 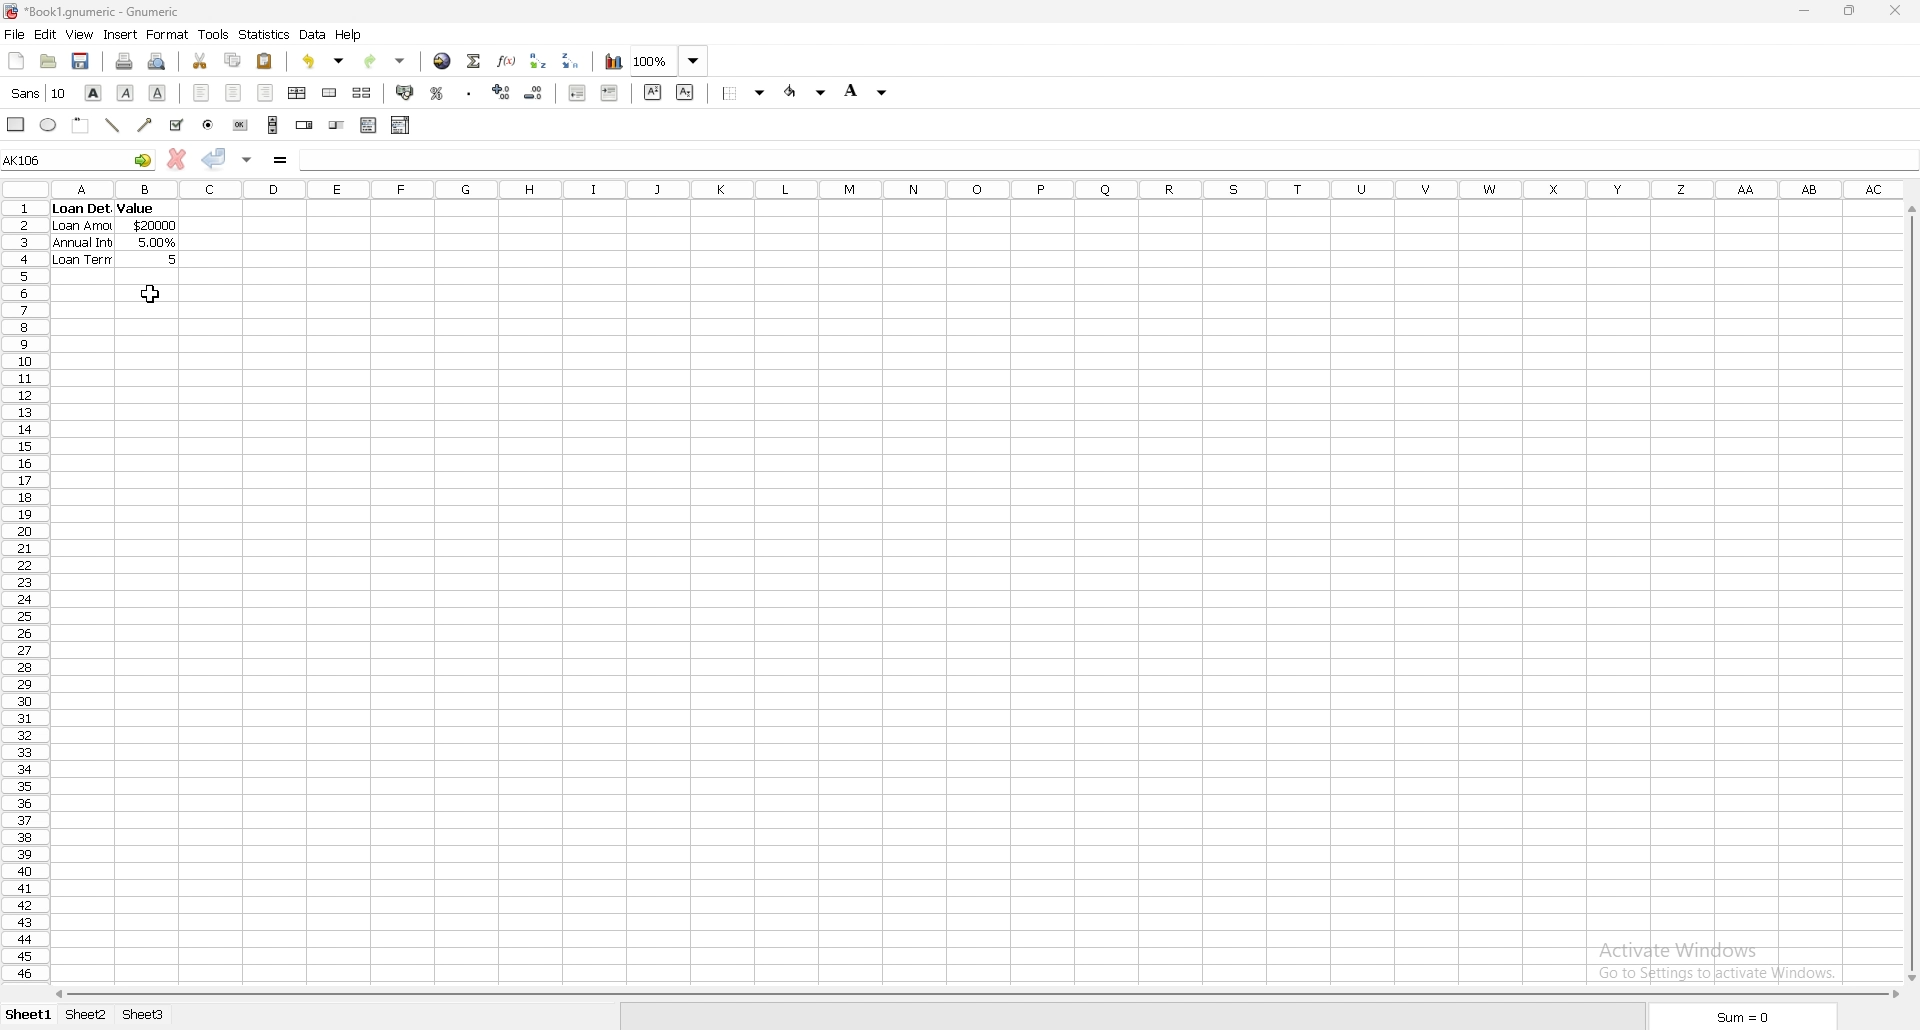 What do you see at coordinates (200, 60) in the screenshot?
I see `cut` at bounding box center [200, 60].